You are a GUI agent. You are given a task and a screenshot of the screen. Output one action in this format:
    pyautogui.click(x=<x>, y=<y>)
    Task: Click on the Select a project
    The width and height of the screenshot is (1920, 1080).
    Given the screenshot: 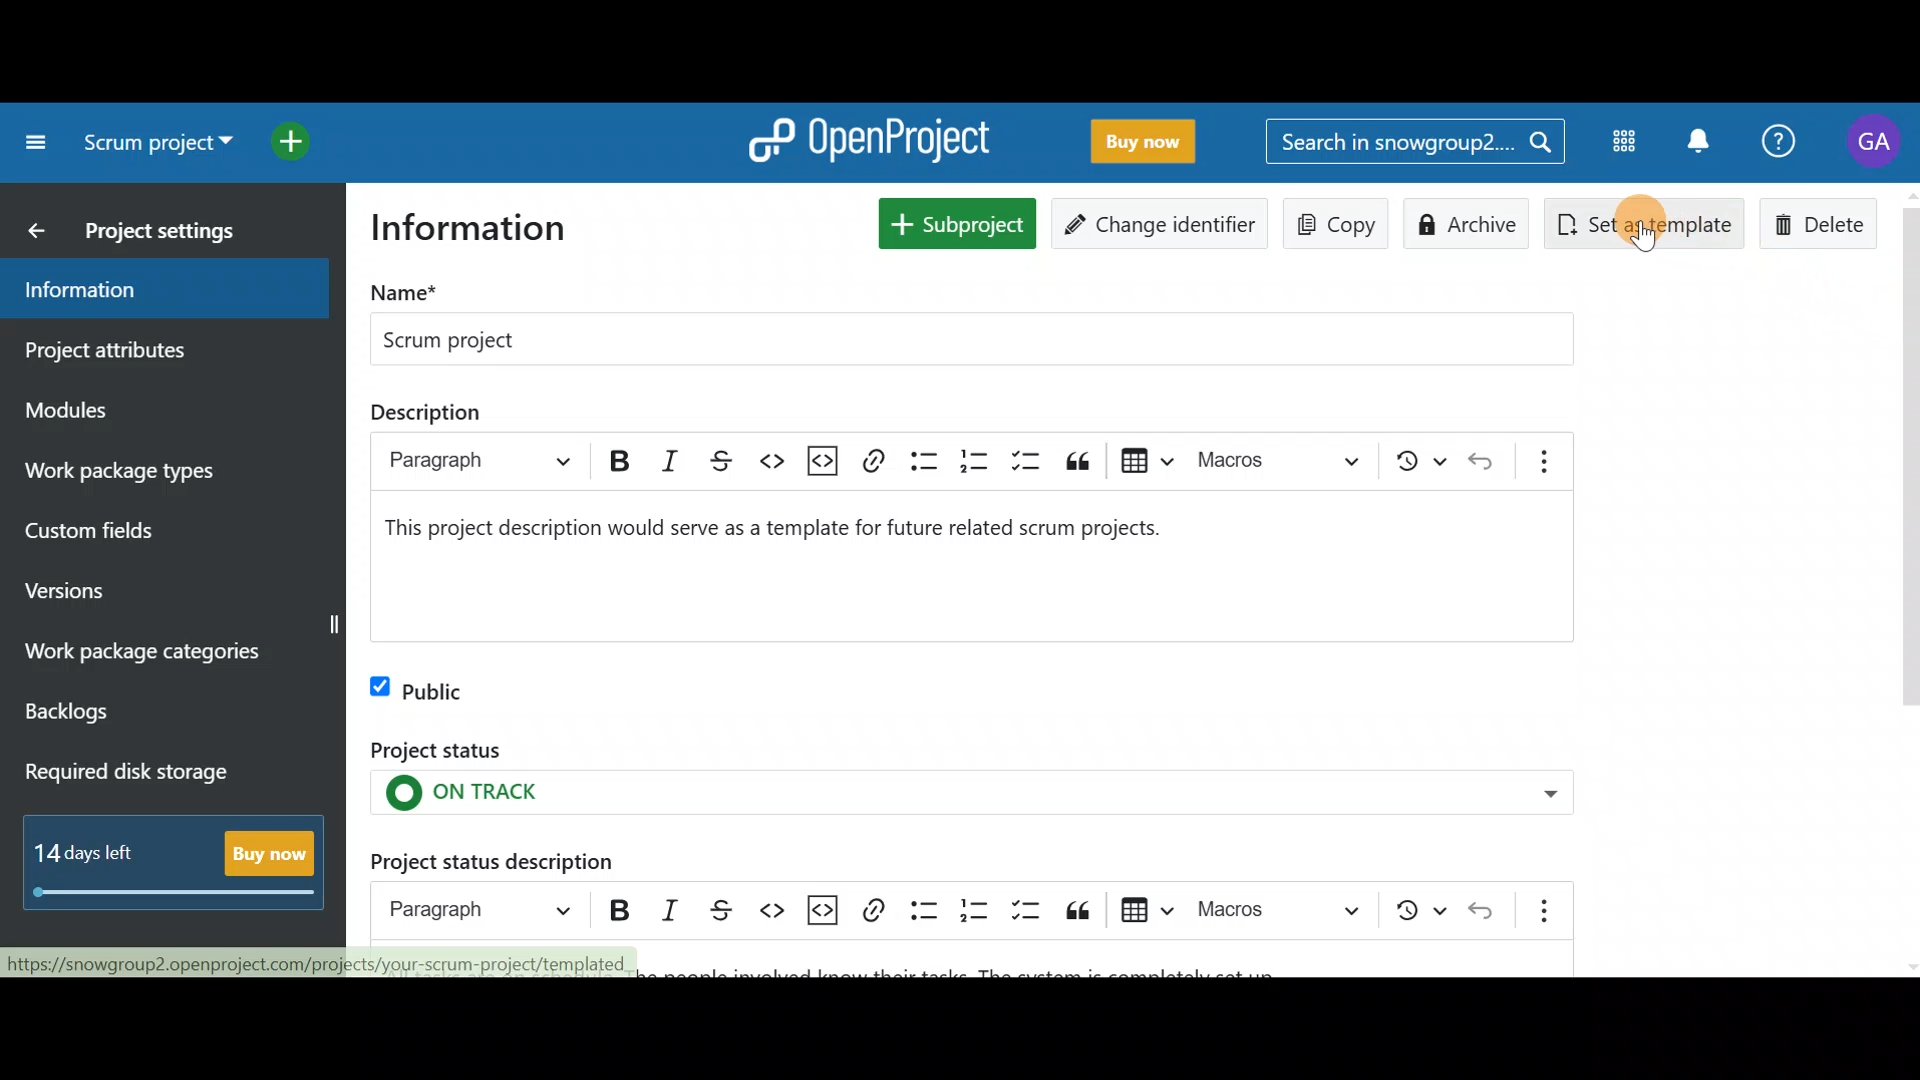 What is the action you would take?
    pyautogui.click(x=162, y=150)
    